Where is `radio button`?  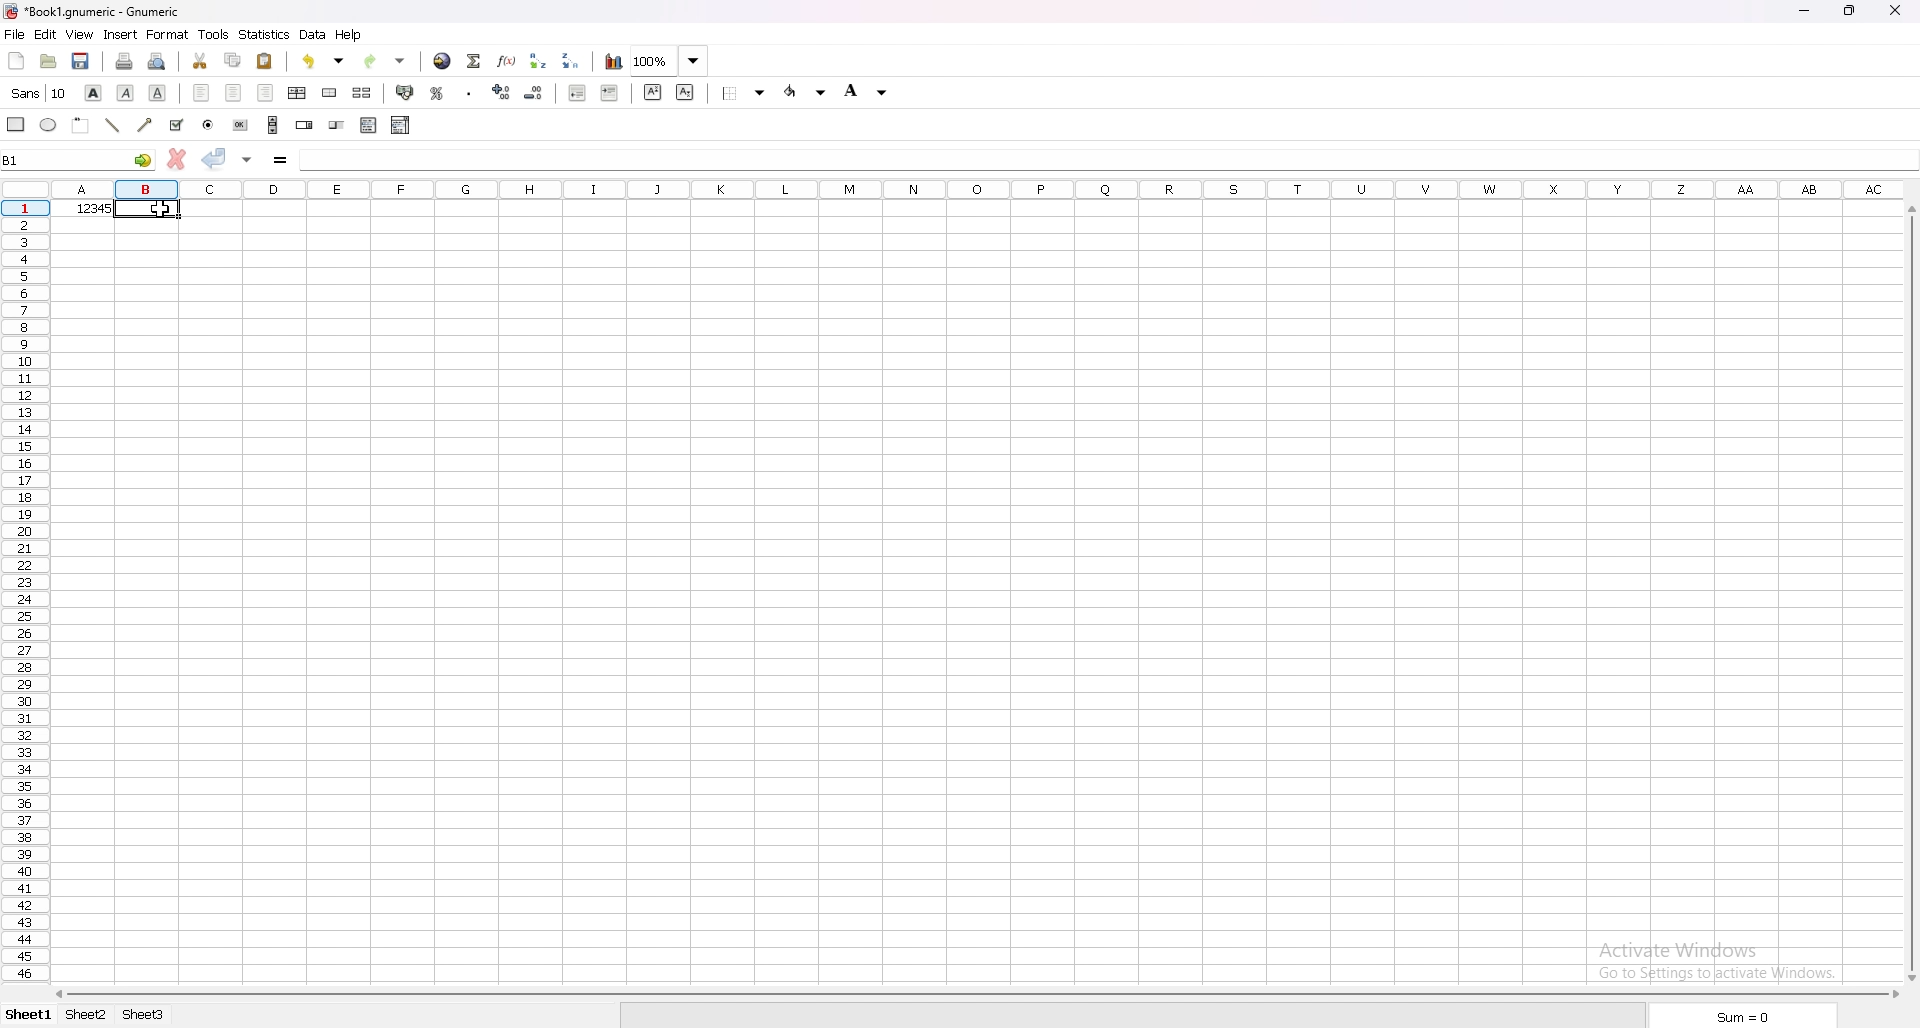
radio button is located at coordinates (208, 125).